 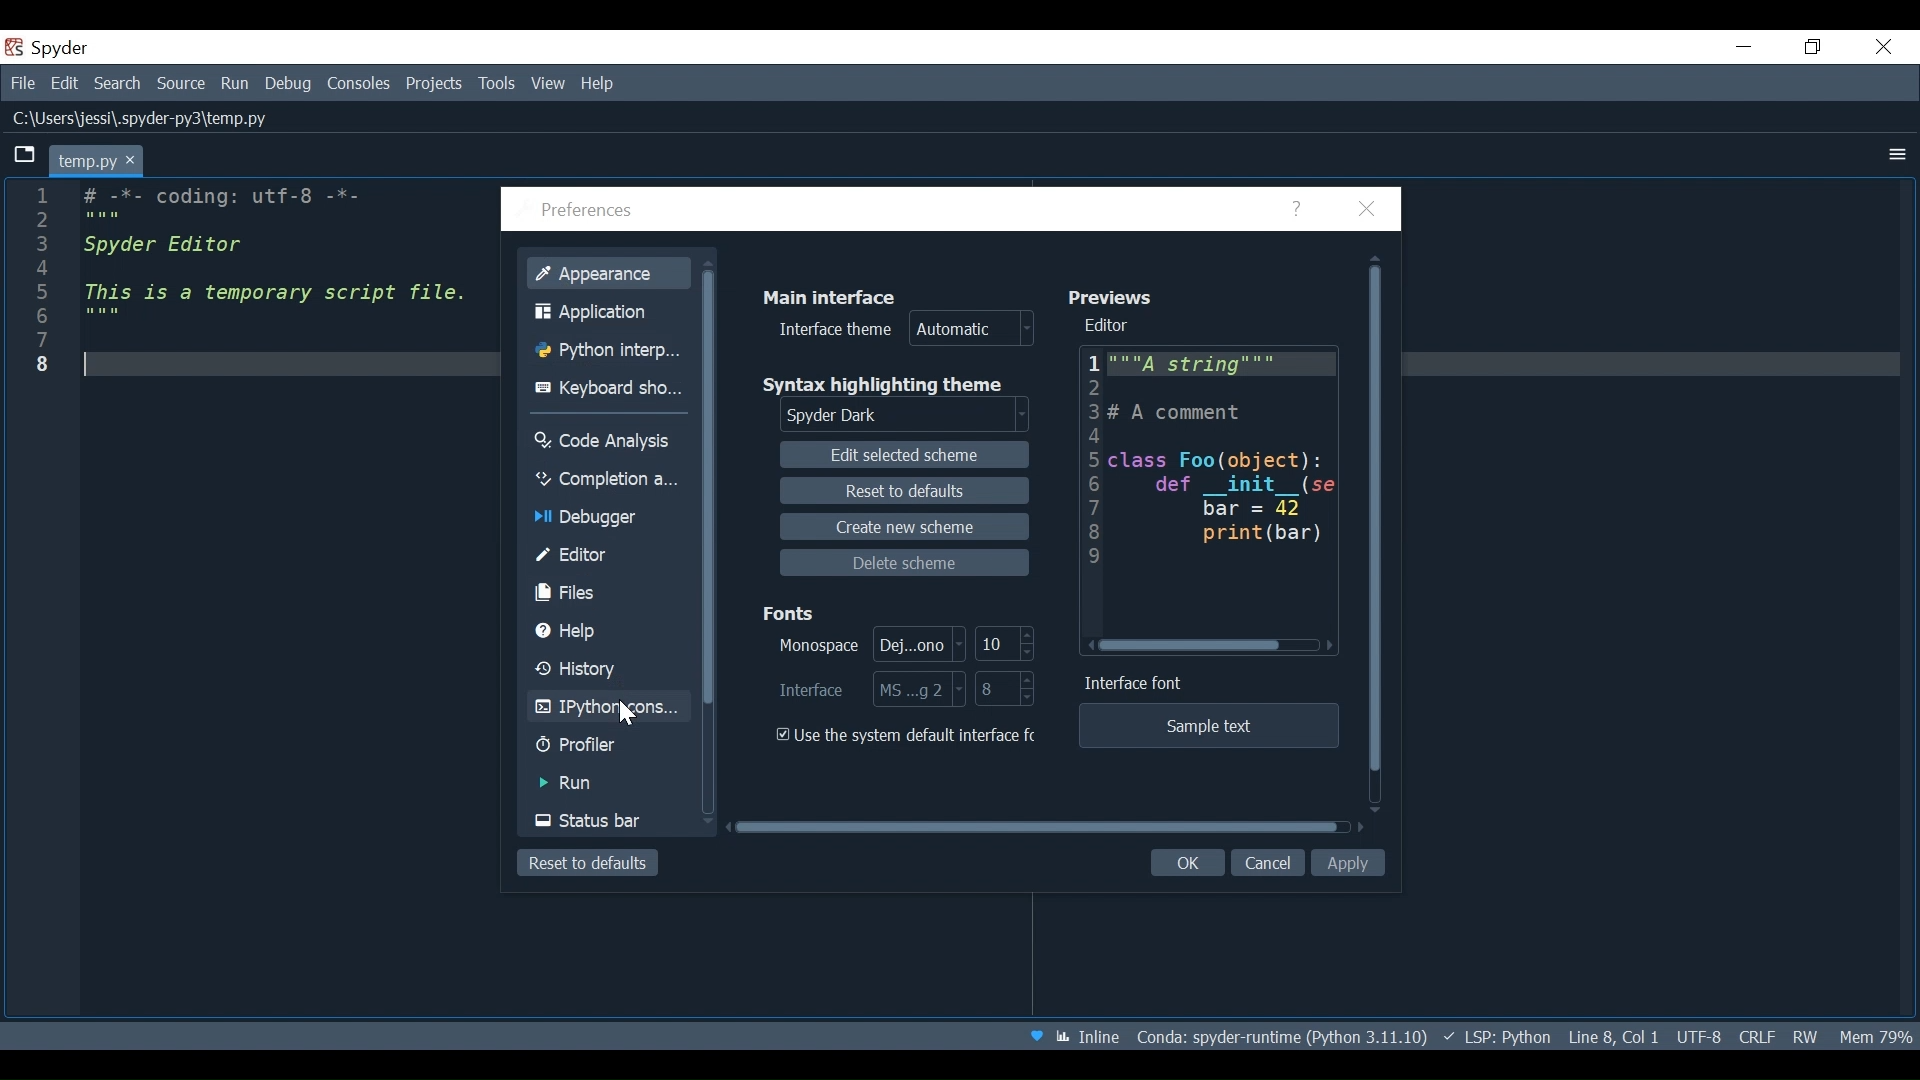 I want to click on Interface font, so click(x=1136, y=686).